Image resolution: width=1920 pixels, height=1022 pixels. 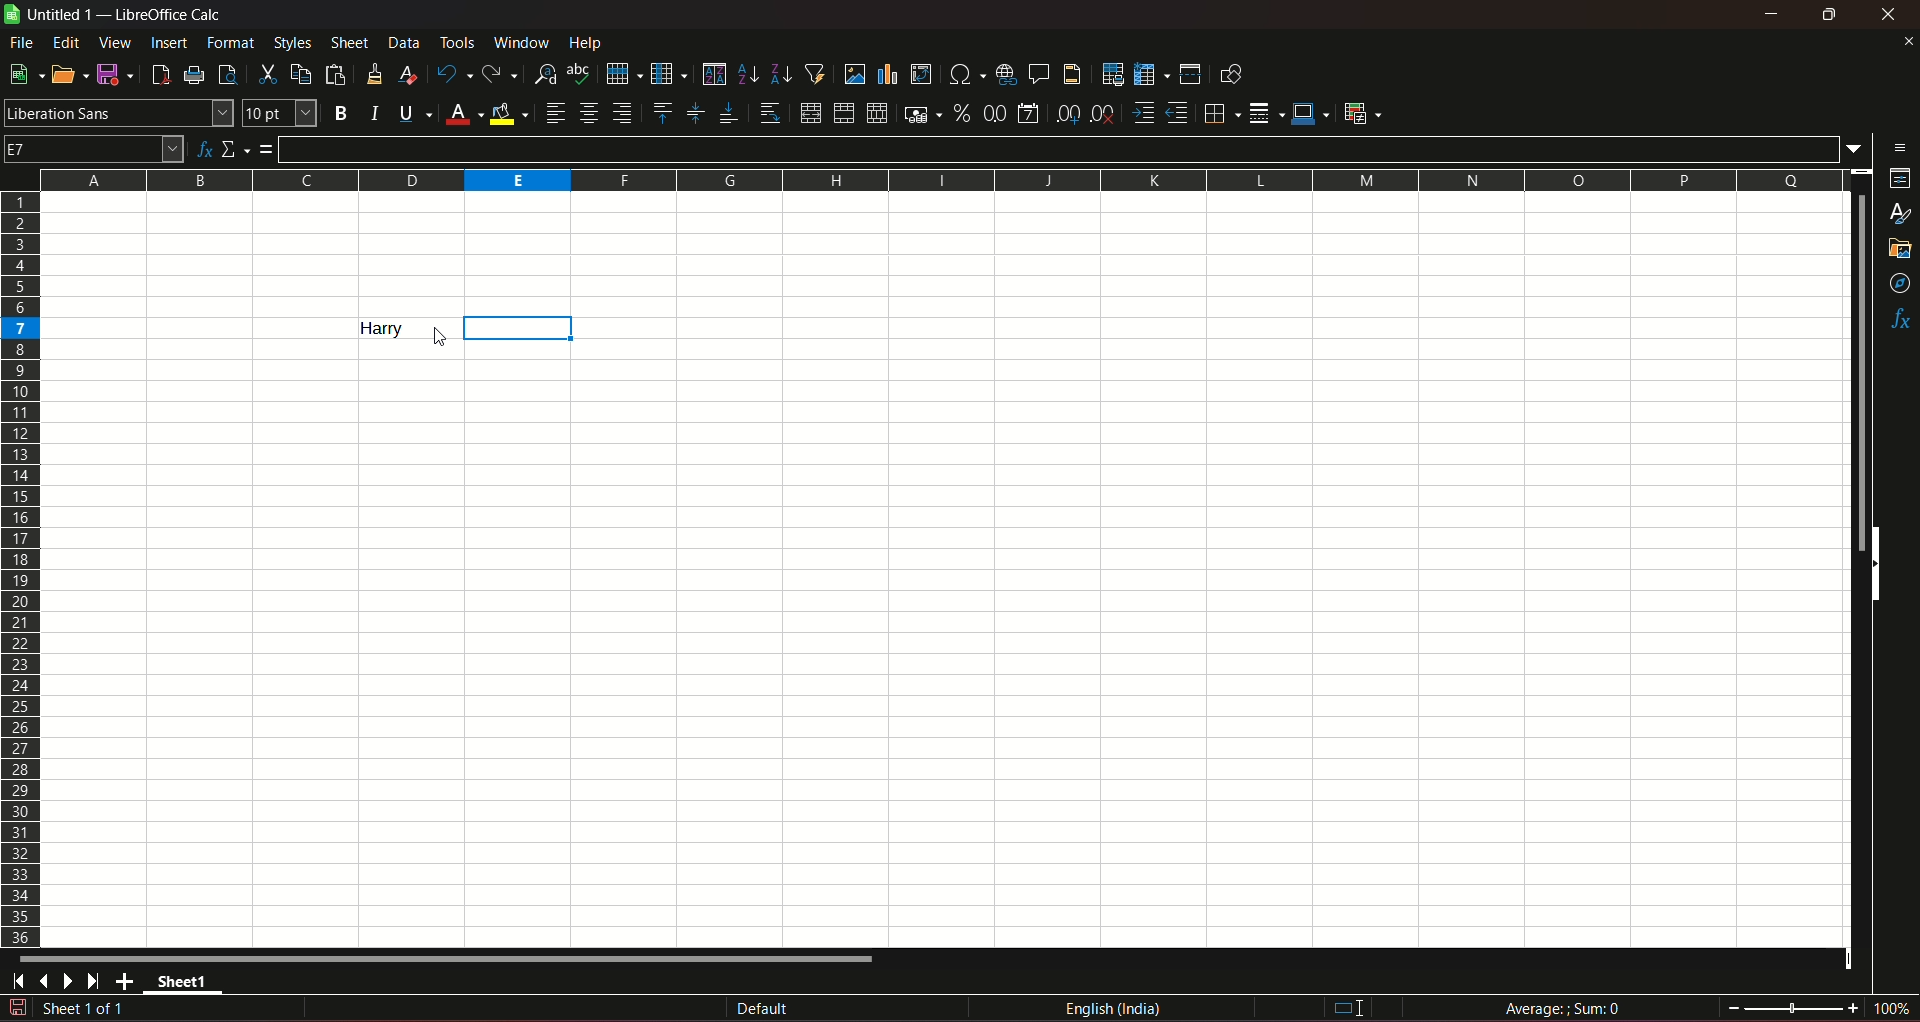 What do you see at coordinates (694, 113) in the screenshot?
I see `center vertically` at bounding box center [694, 113].